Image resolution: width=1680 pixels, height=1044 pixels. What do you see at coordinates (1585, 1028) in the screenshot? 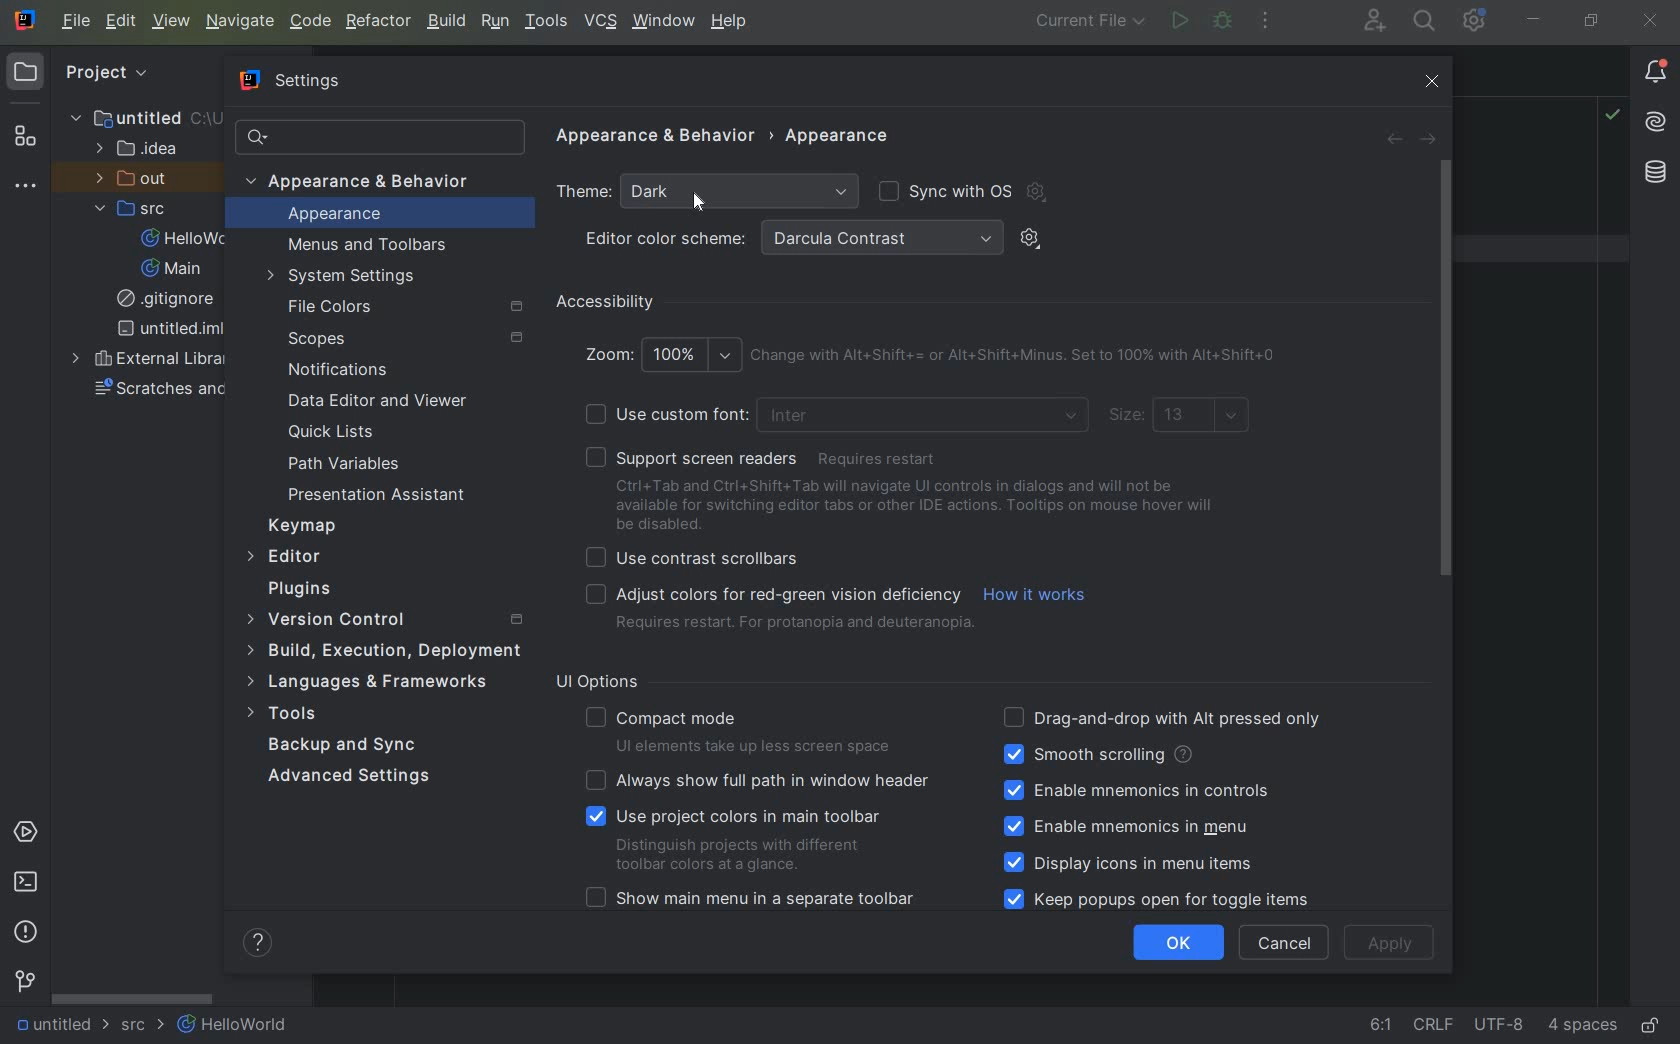
I see `4spaces(indent)` at bounding box center [1585, 1028].